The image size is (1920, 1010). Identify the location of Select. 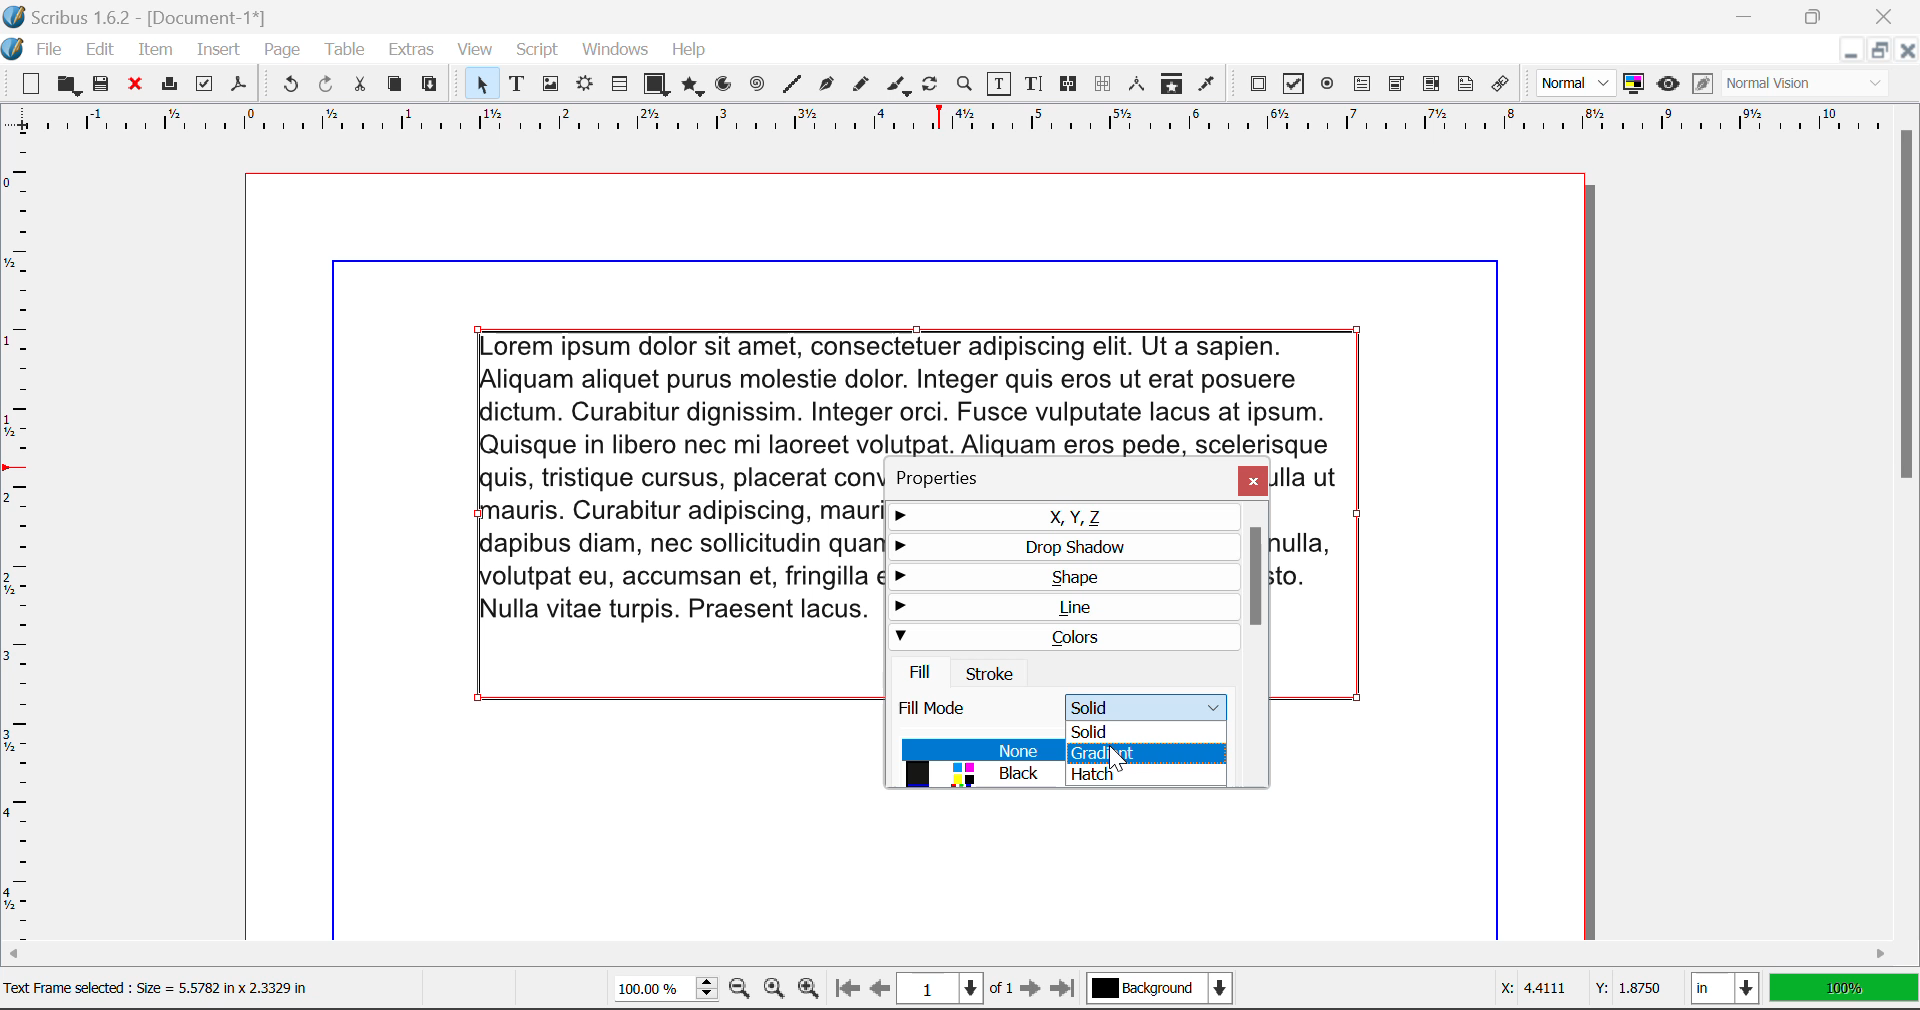
(480, 84).